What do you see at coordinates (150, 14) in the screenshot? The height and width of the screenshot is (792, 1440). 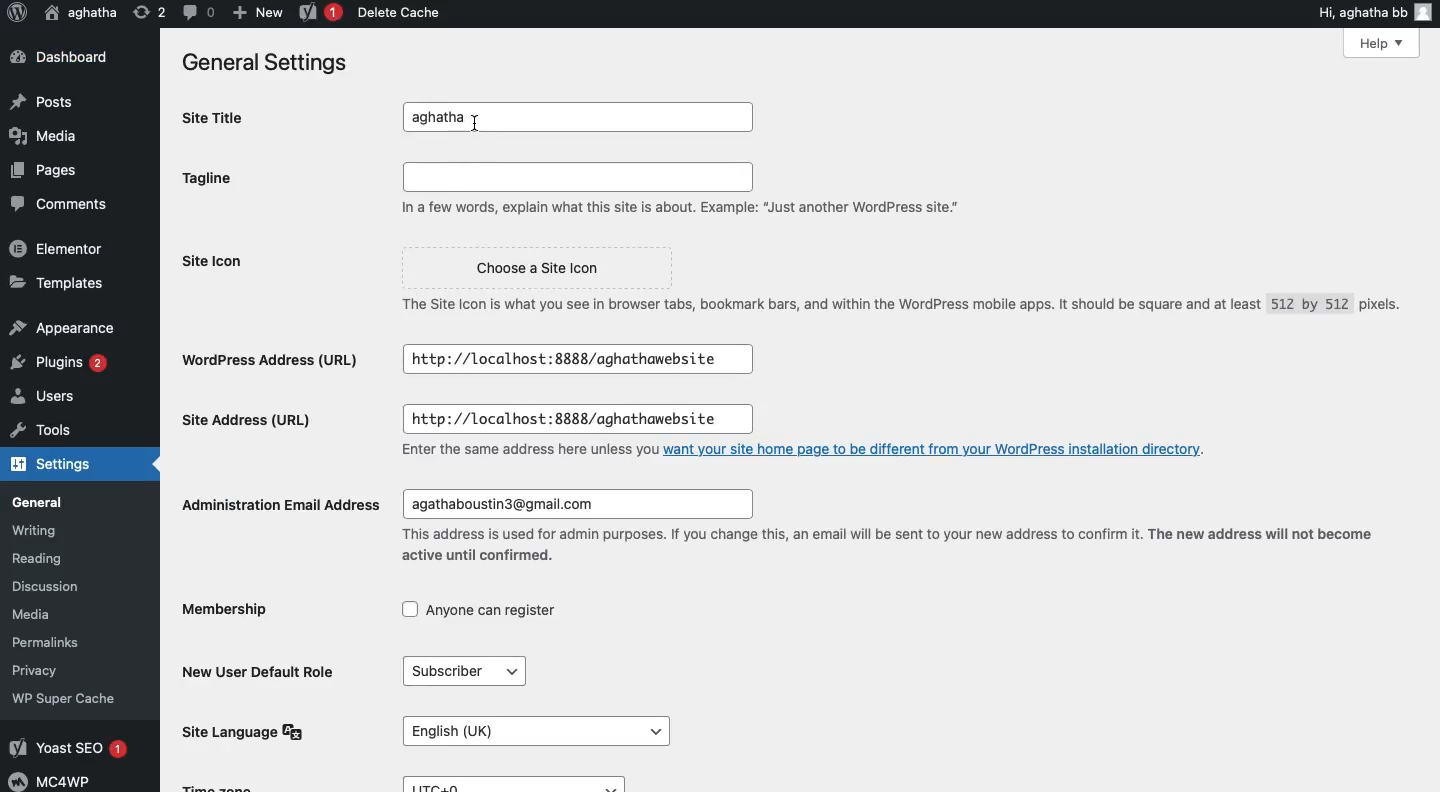 I see `Revision` at bounding box center [150, 14].